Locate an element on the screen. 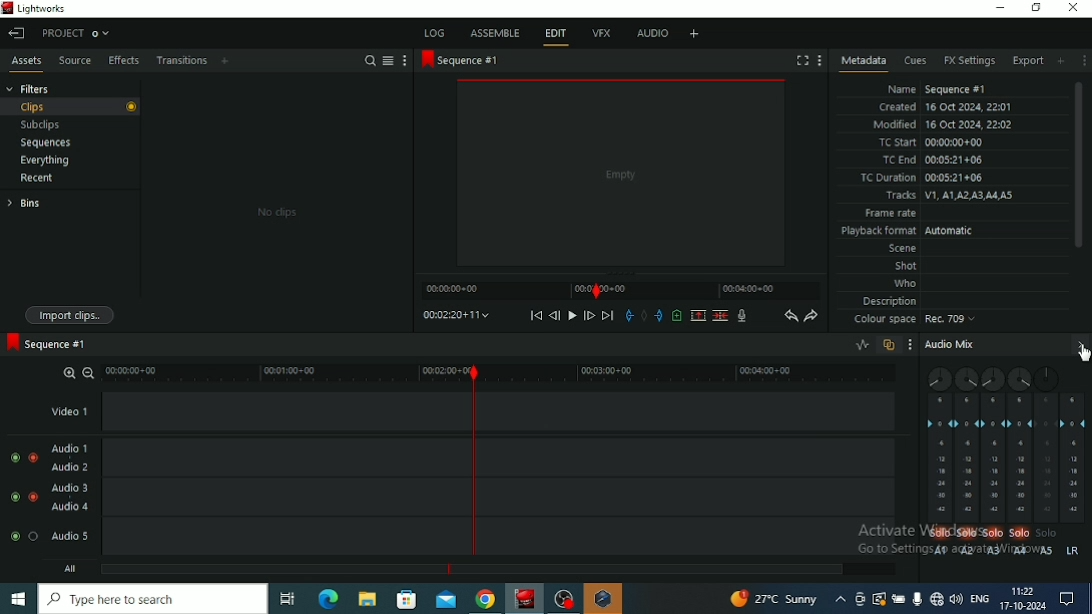 Image resolution: width=1092 pixels, height=614 pixels. Undo is located at coordinates (791, 317).